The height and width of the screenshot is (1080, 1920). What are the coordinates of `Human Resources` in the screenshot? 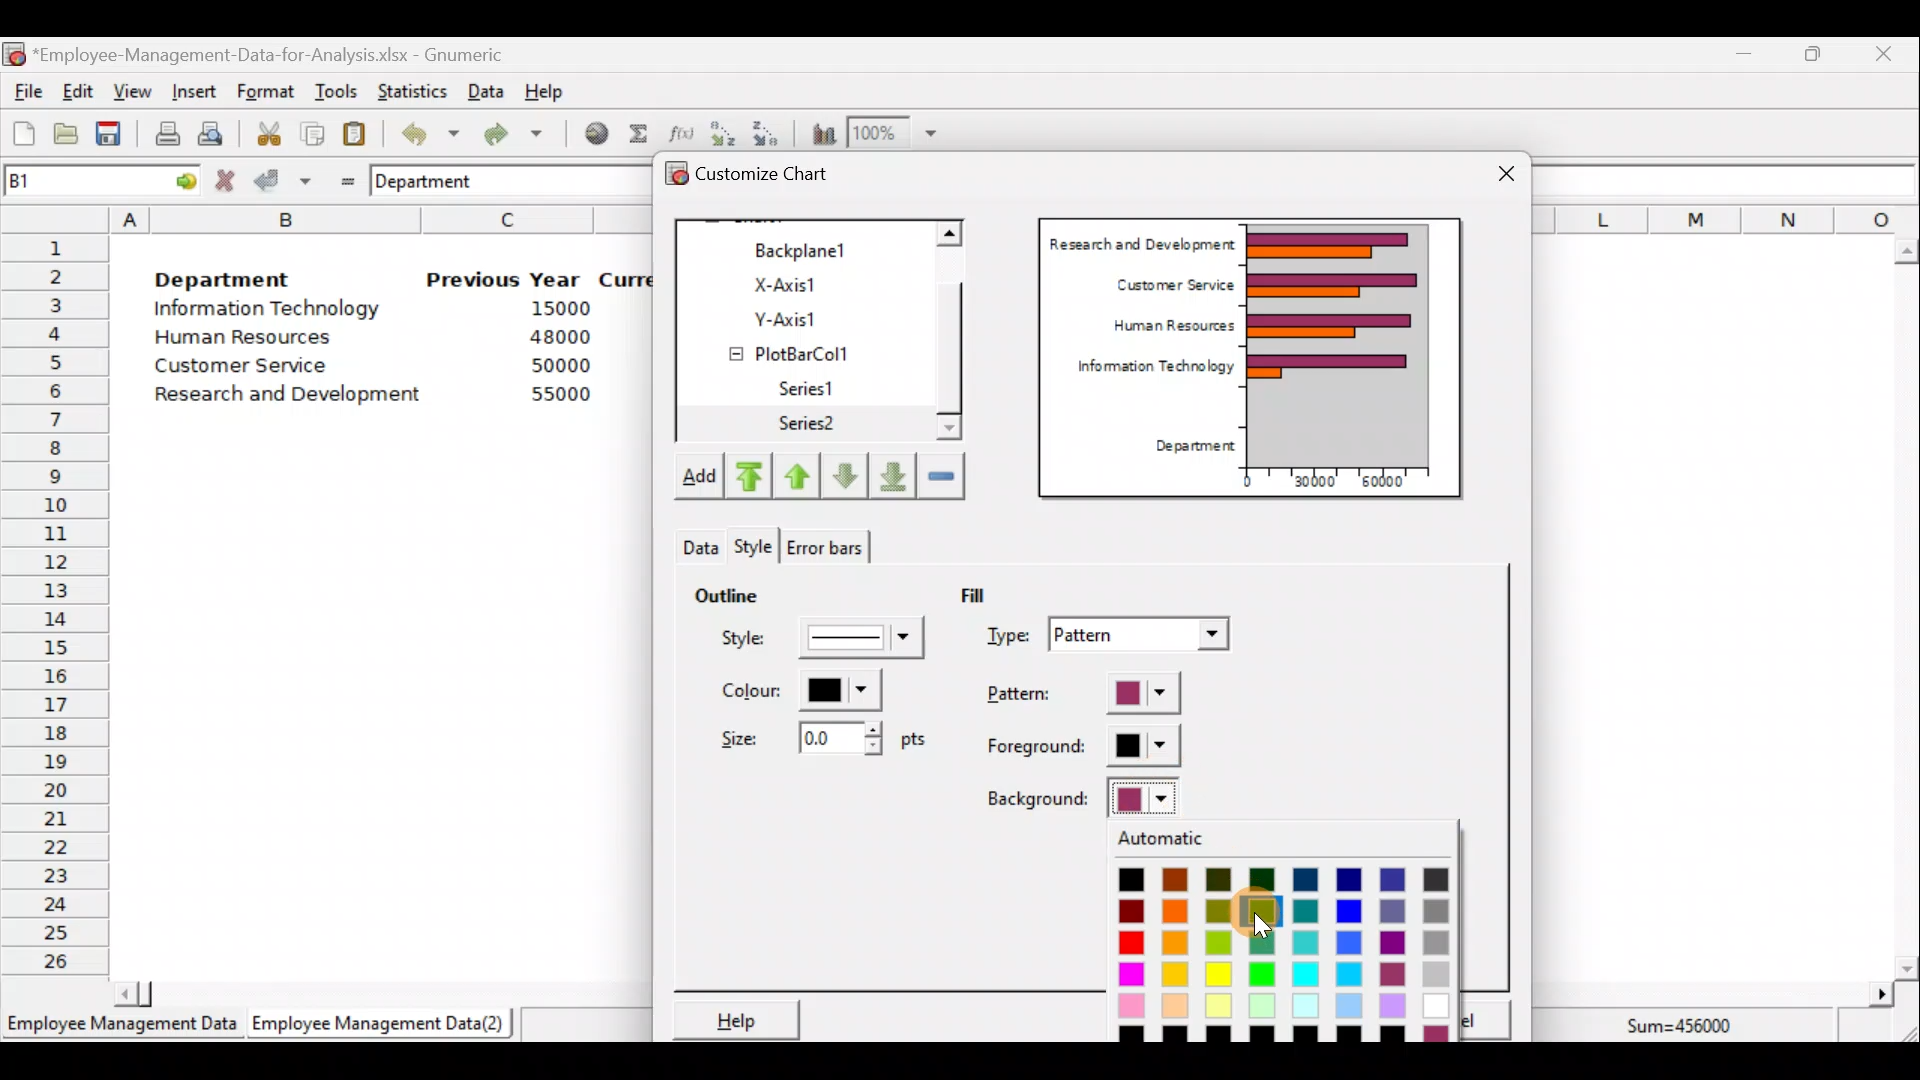 It's located at (253, 339).